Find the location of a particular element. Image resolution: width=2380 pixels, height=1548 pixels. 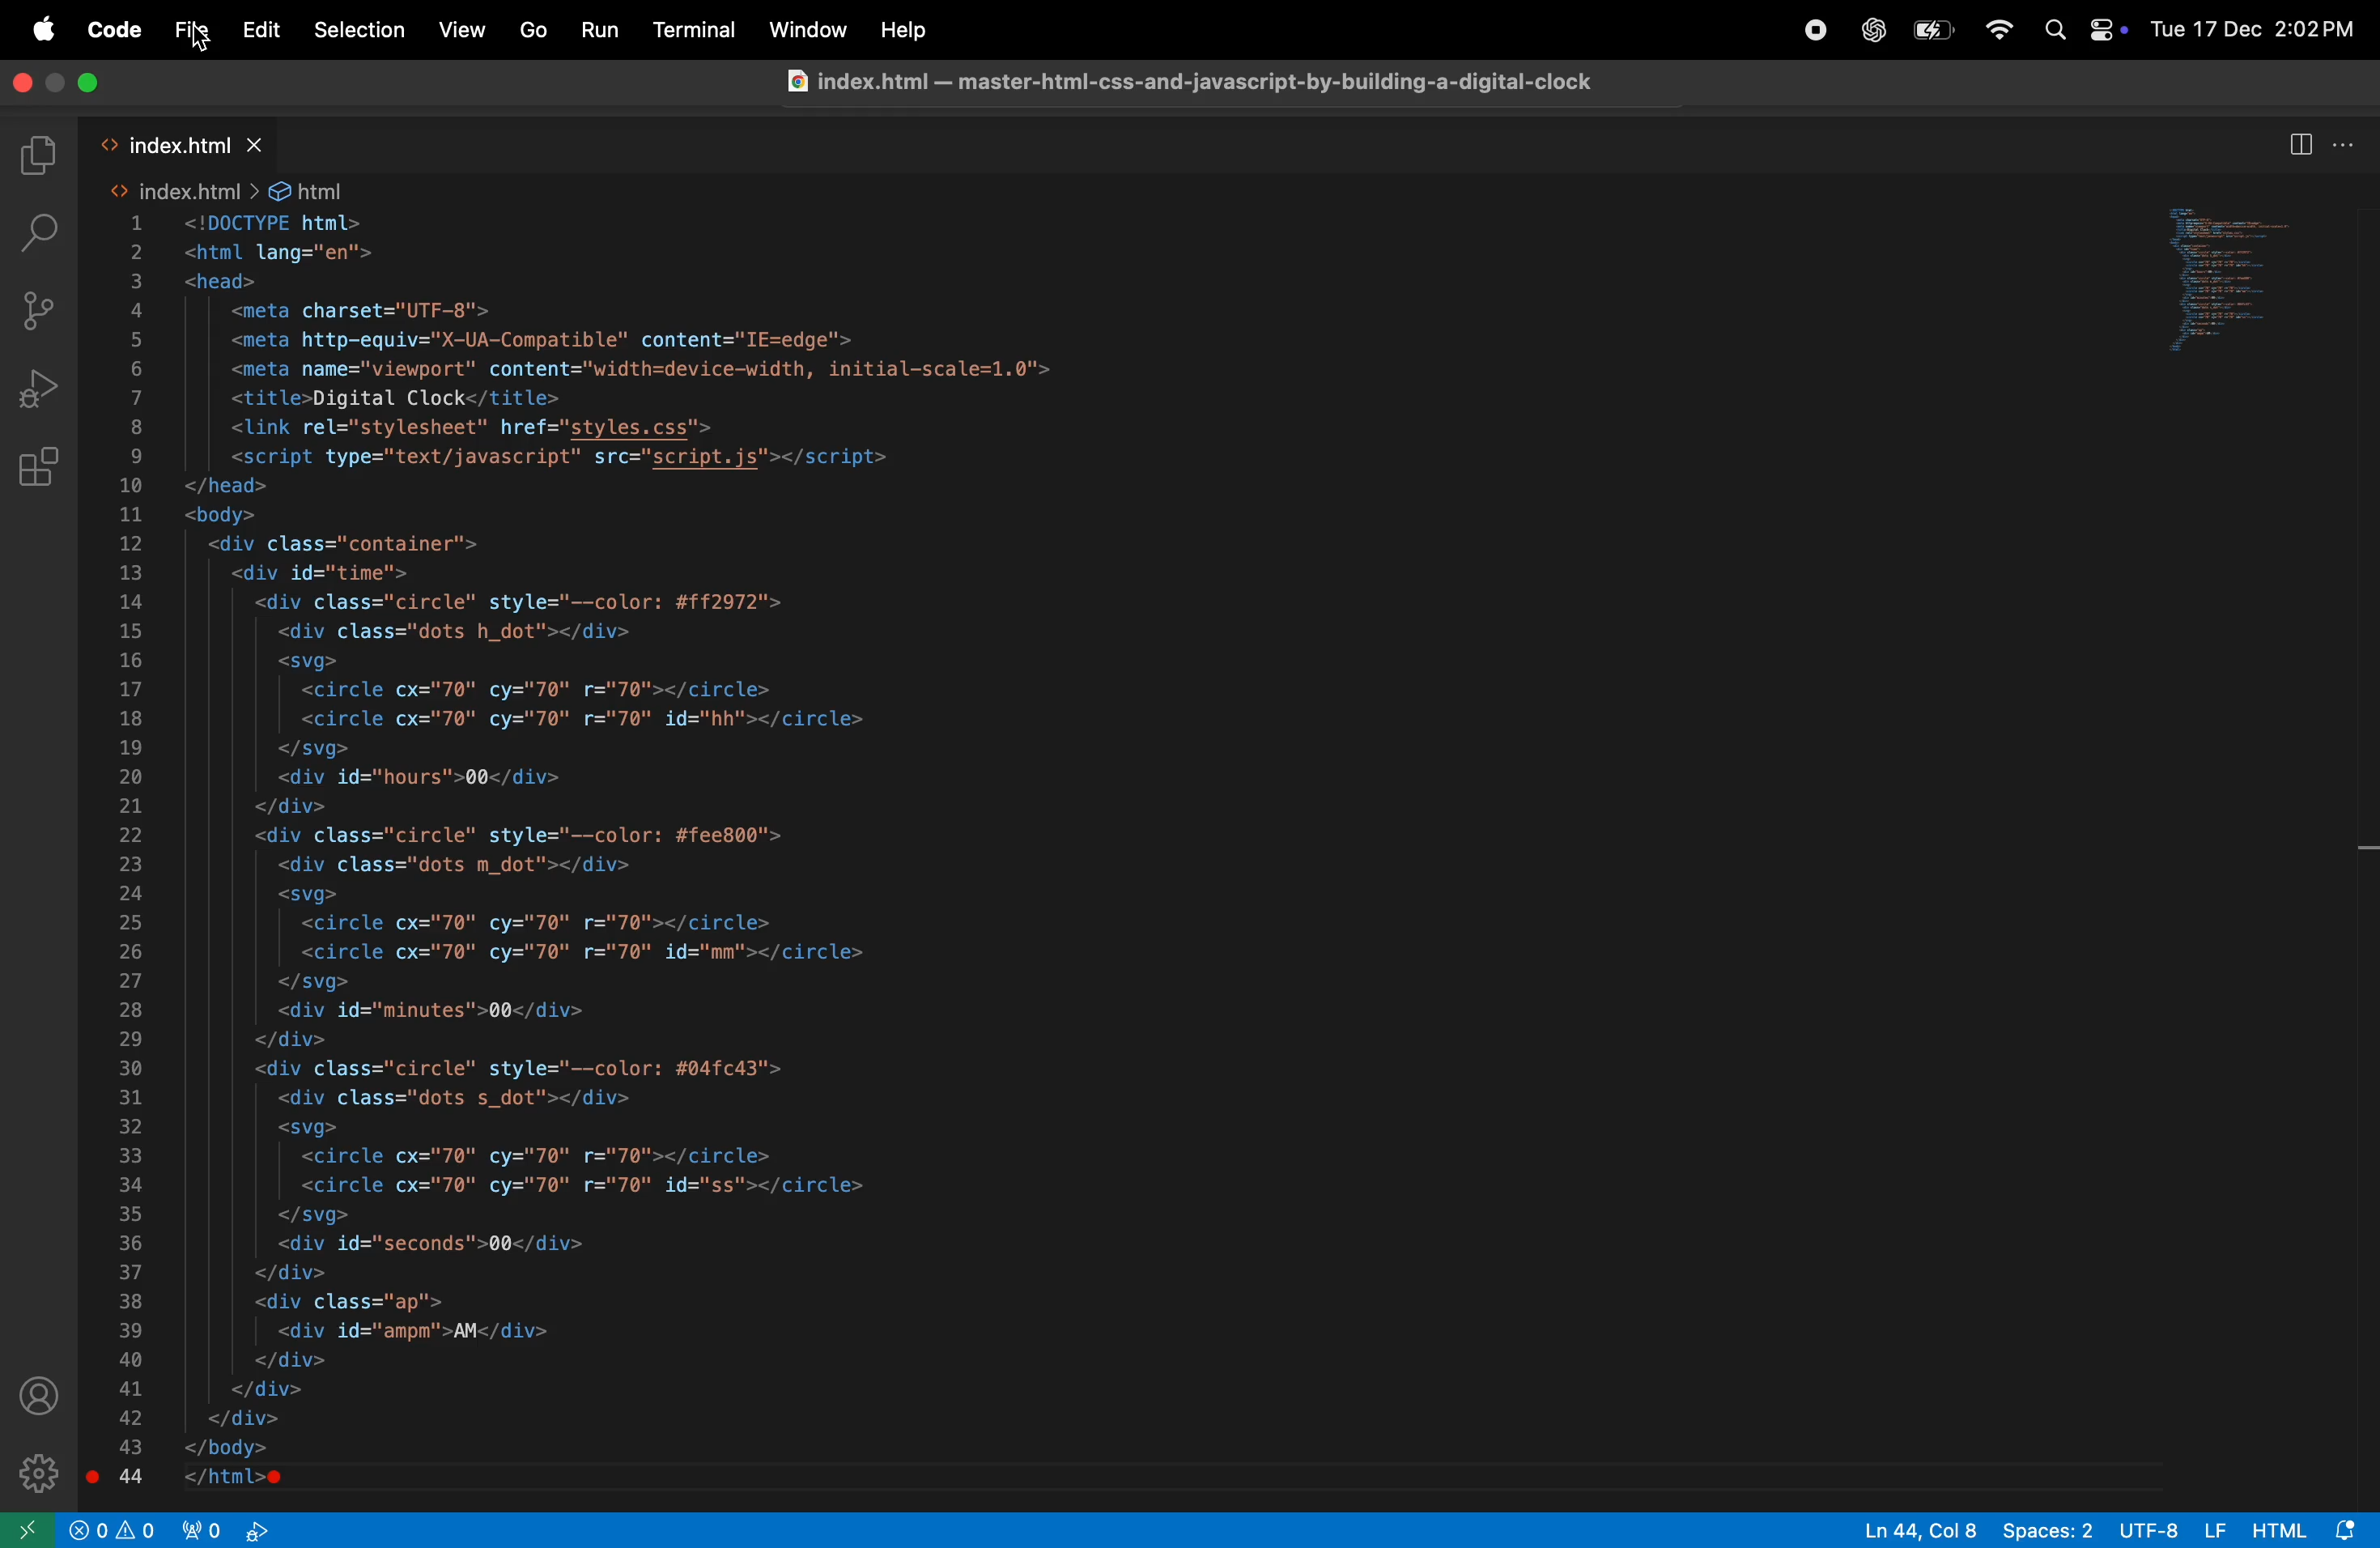

views is located at coordinates (460, 29).